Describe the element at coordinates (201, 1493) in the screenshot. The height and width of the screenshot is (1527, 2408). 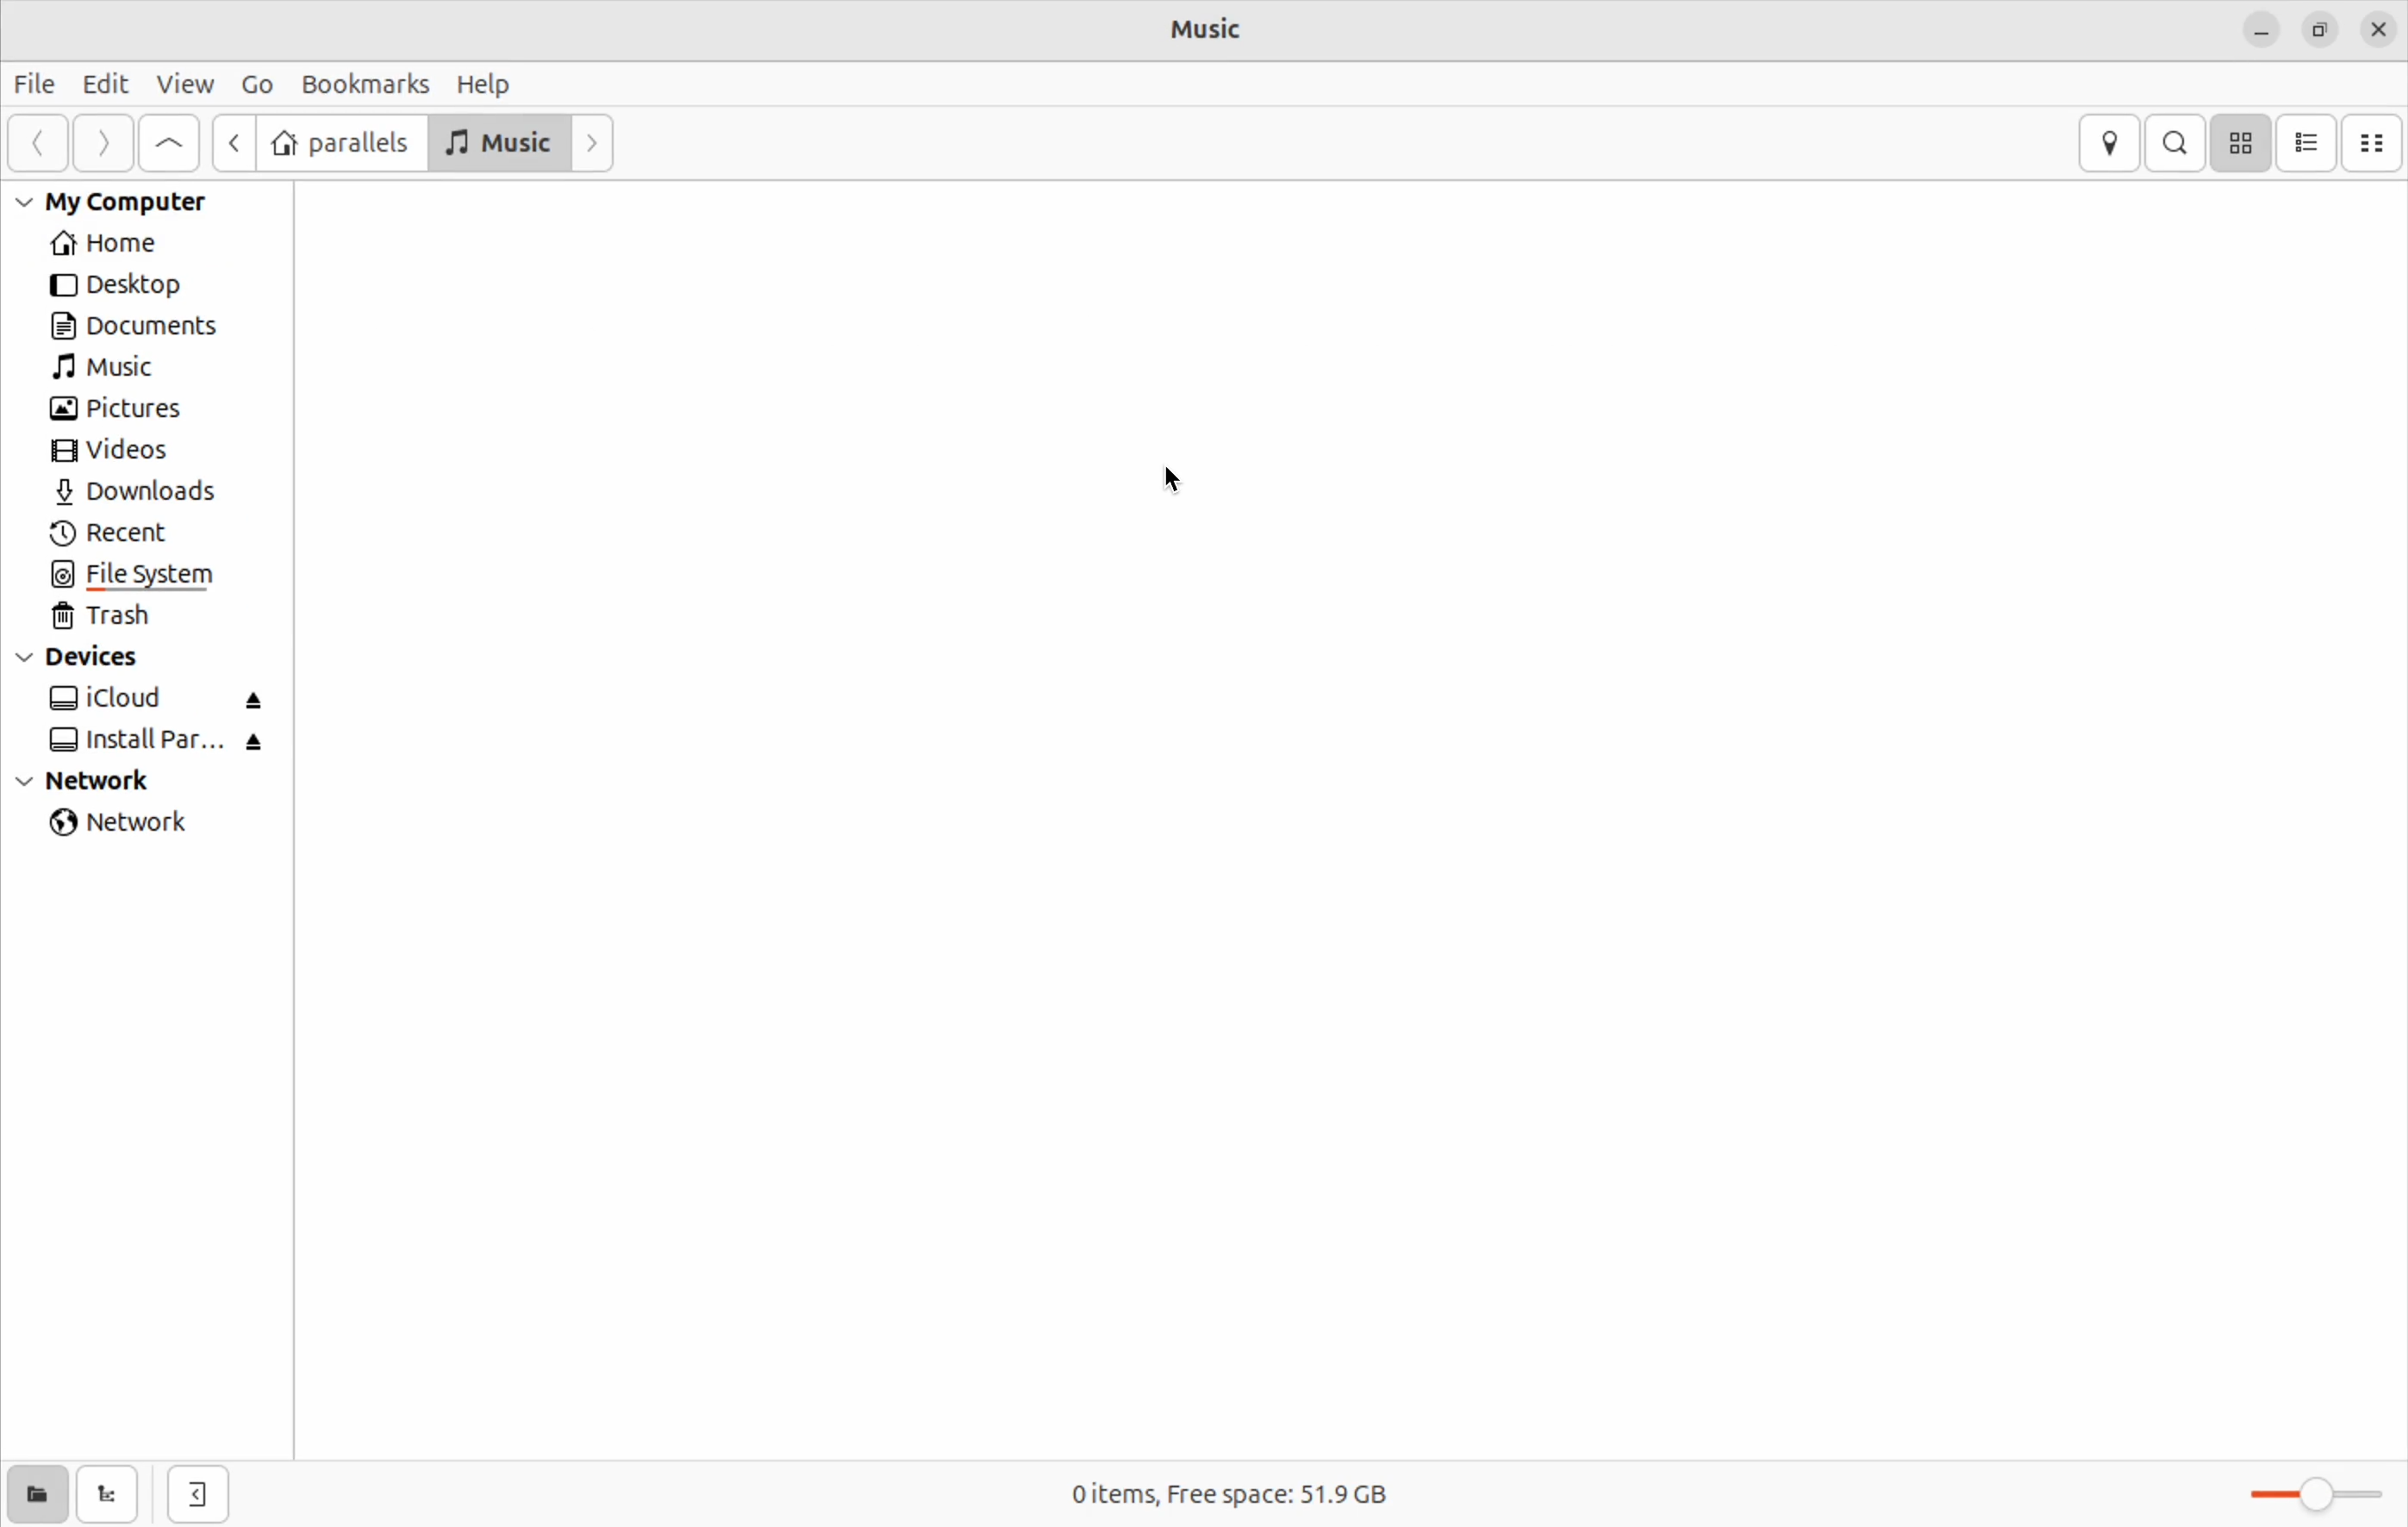
I see `view side bar` at that location.